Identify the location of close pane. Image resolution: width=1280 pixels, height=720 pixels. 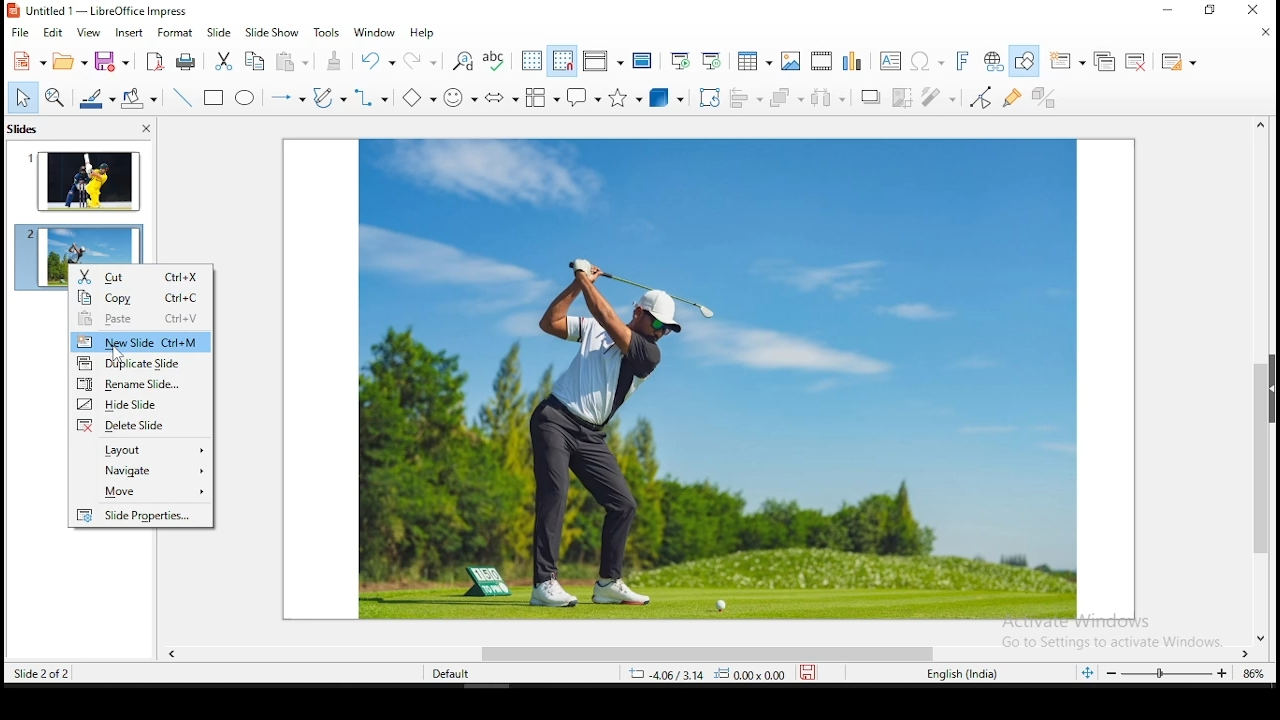
(146, 128).